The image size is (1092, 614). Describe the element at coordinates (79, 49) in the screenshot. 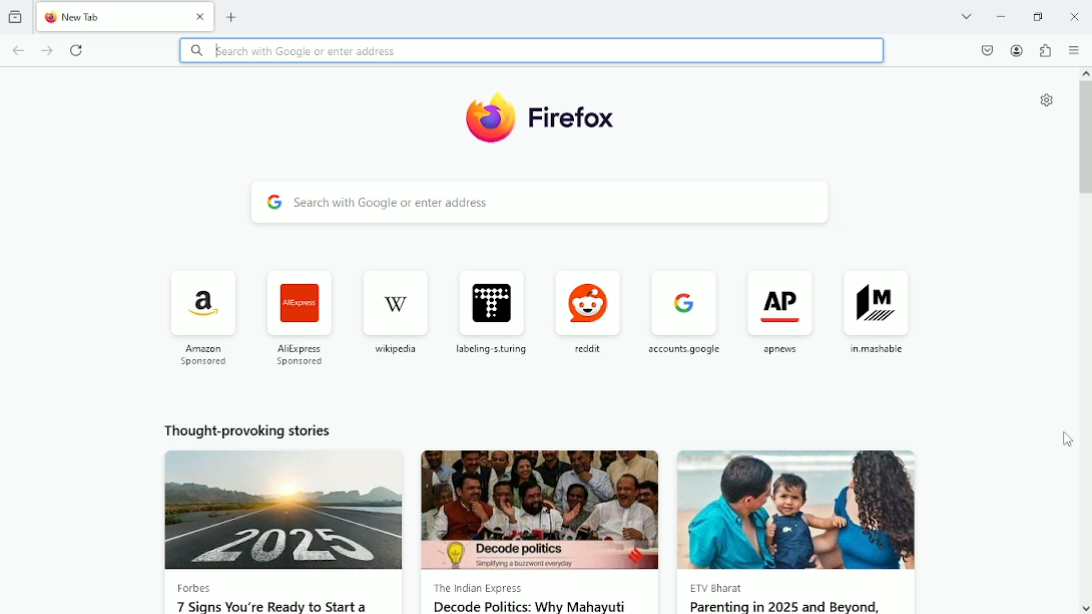

I see `reload current page` at that location.